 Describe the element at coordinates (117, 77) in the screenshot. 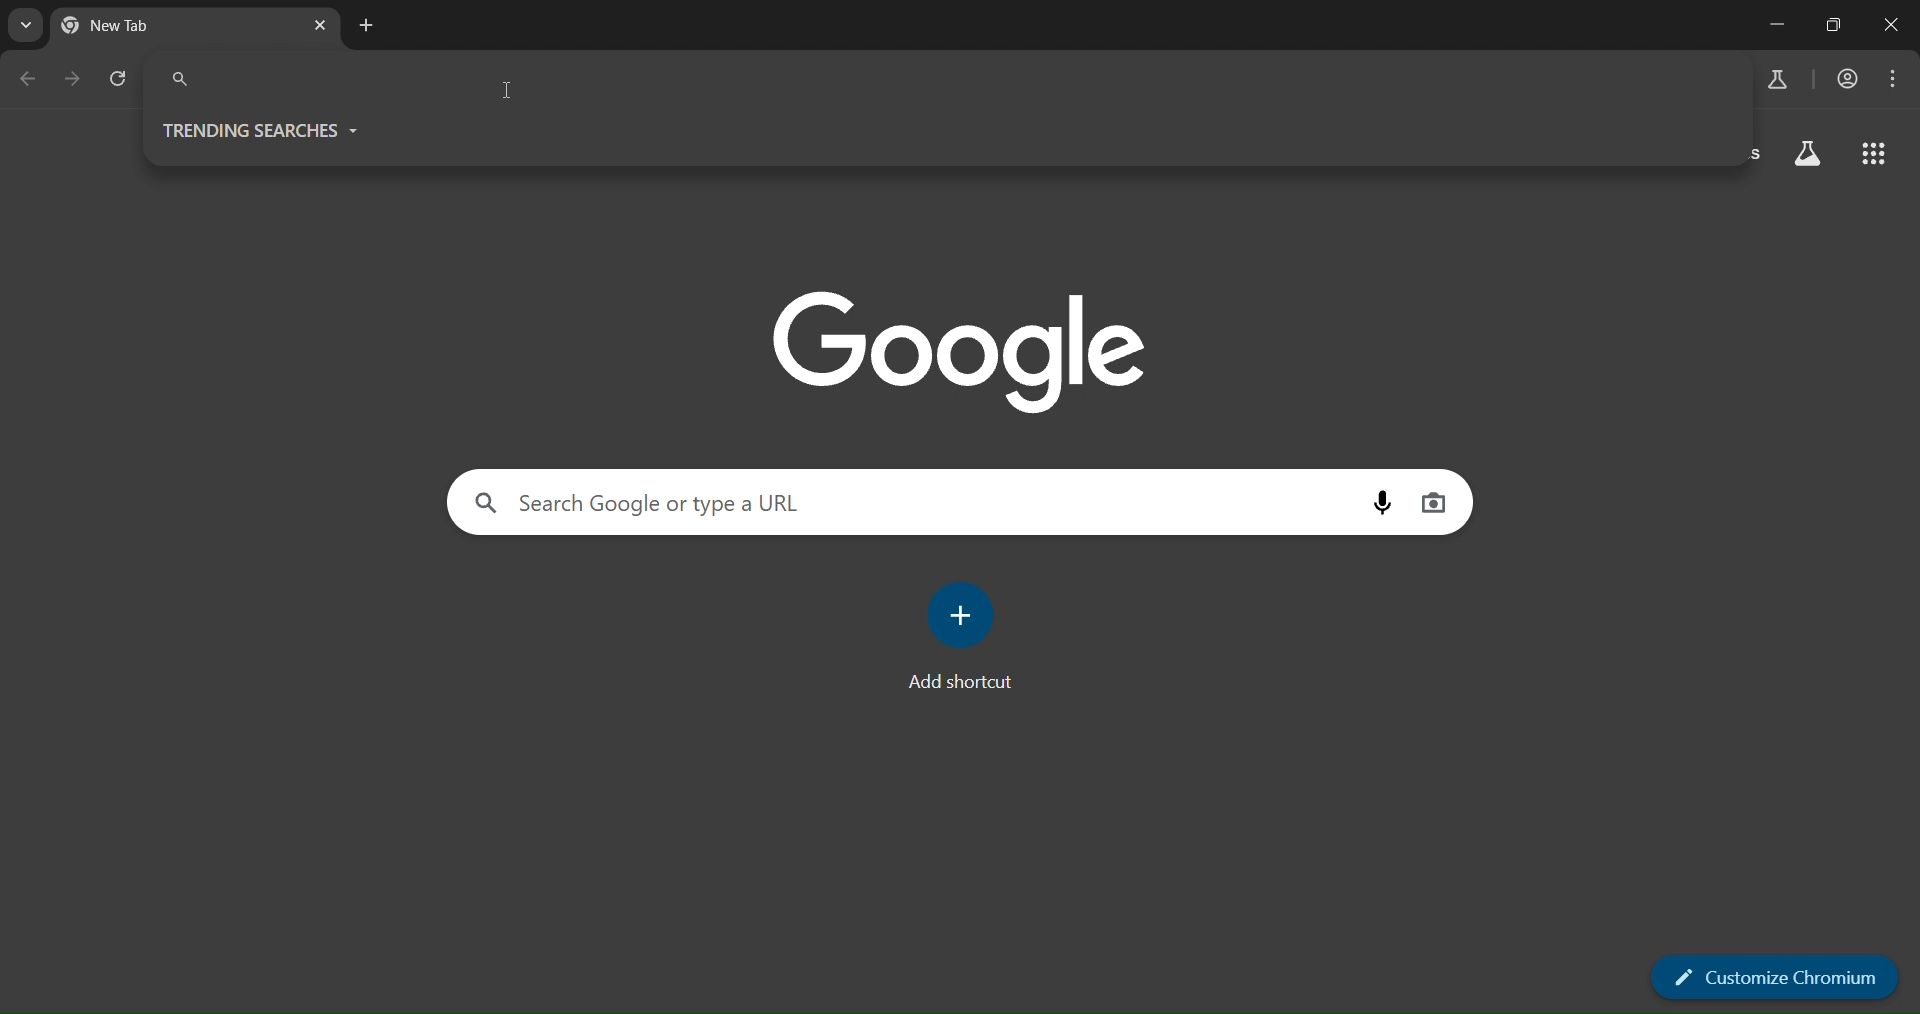

I see `reload page` at that location.